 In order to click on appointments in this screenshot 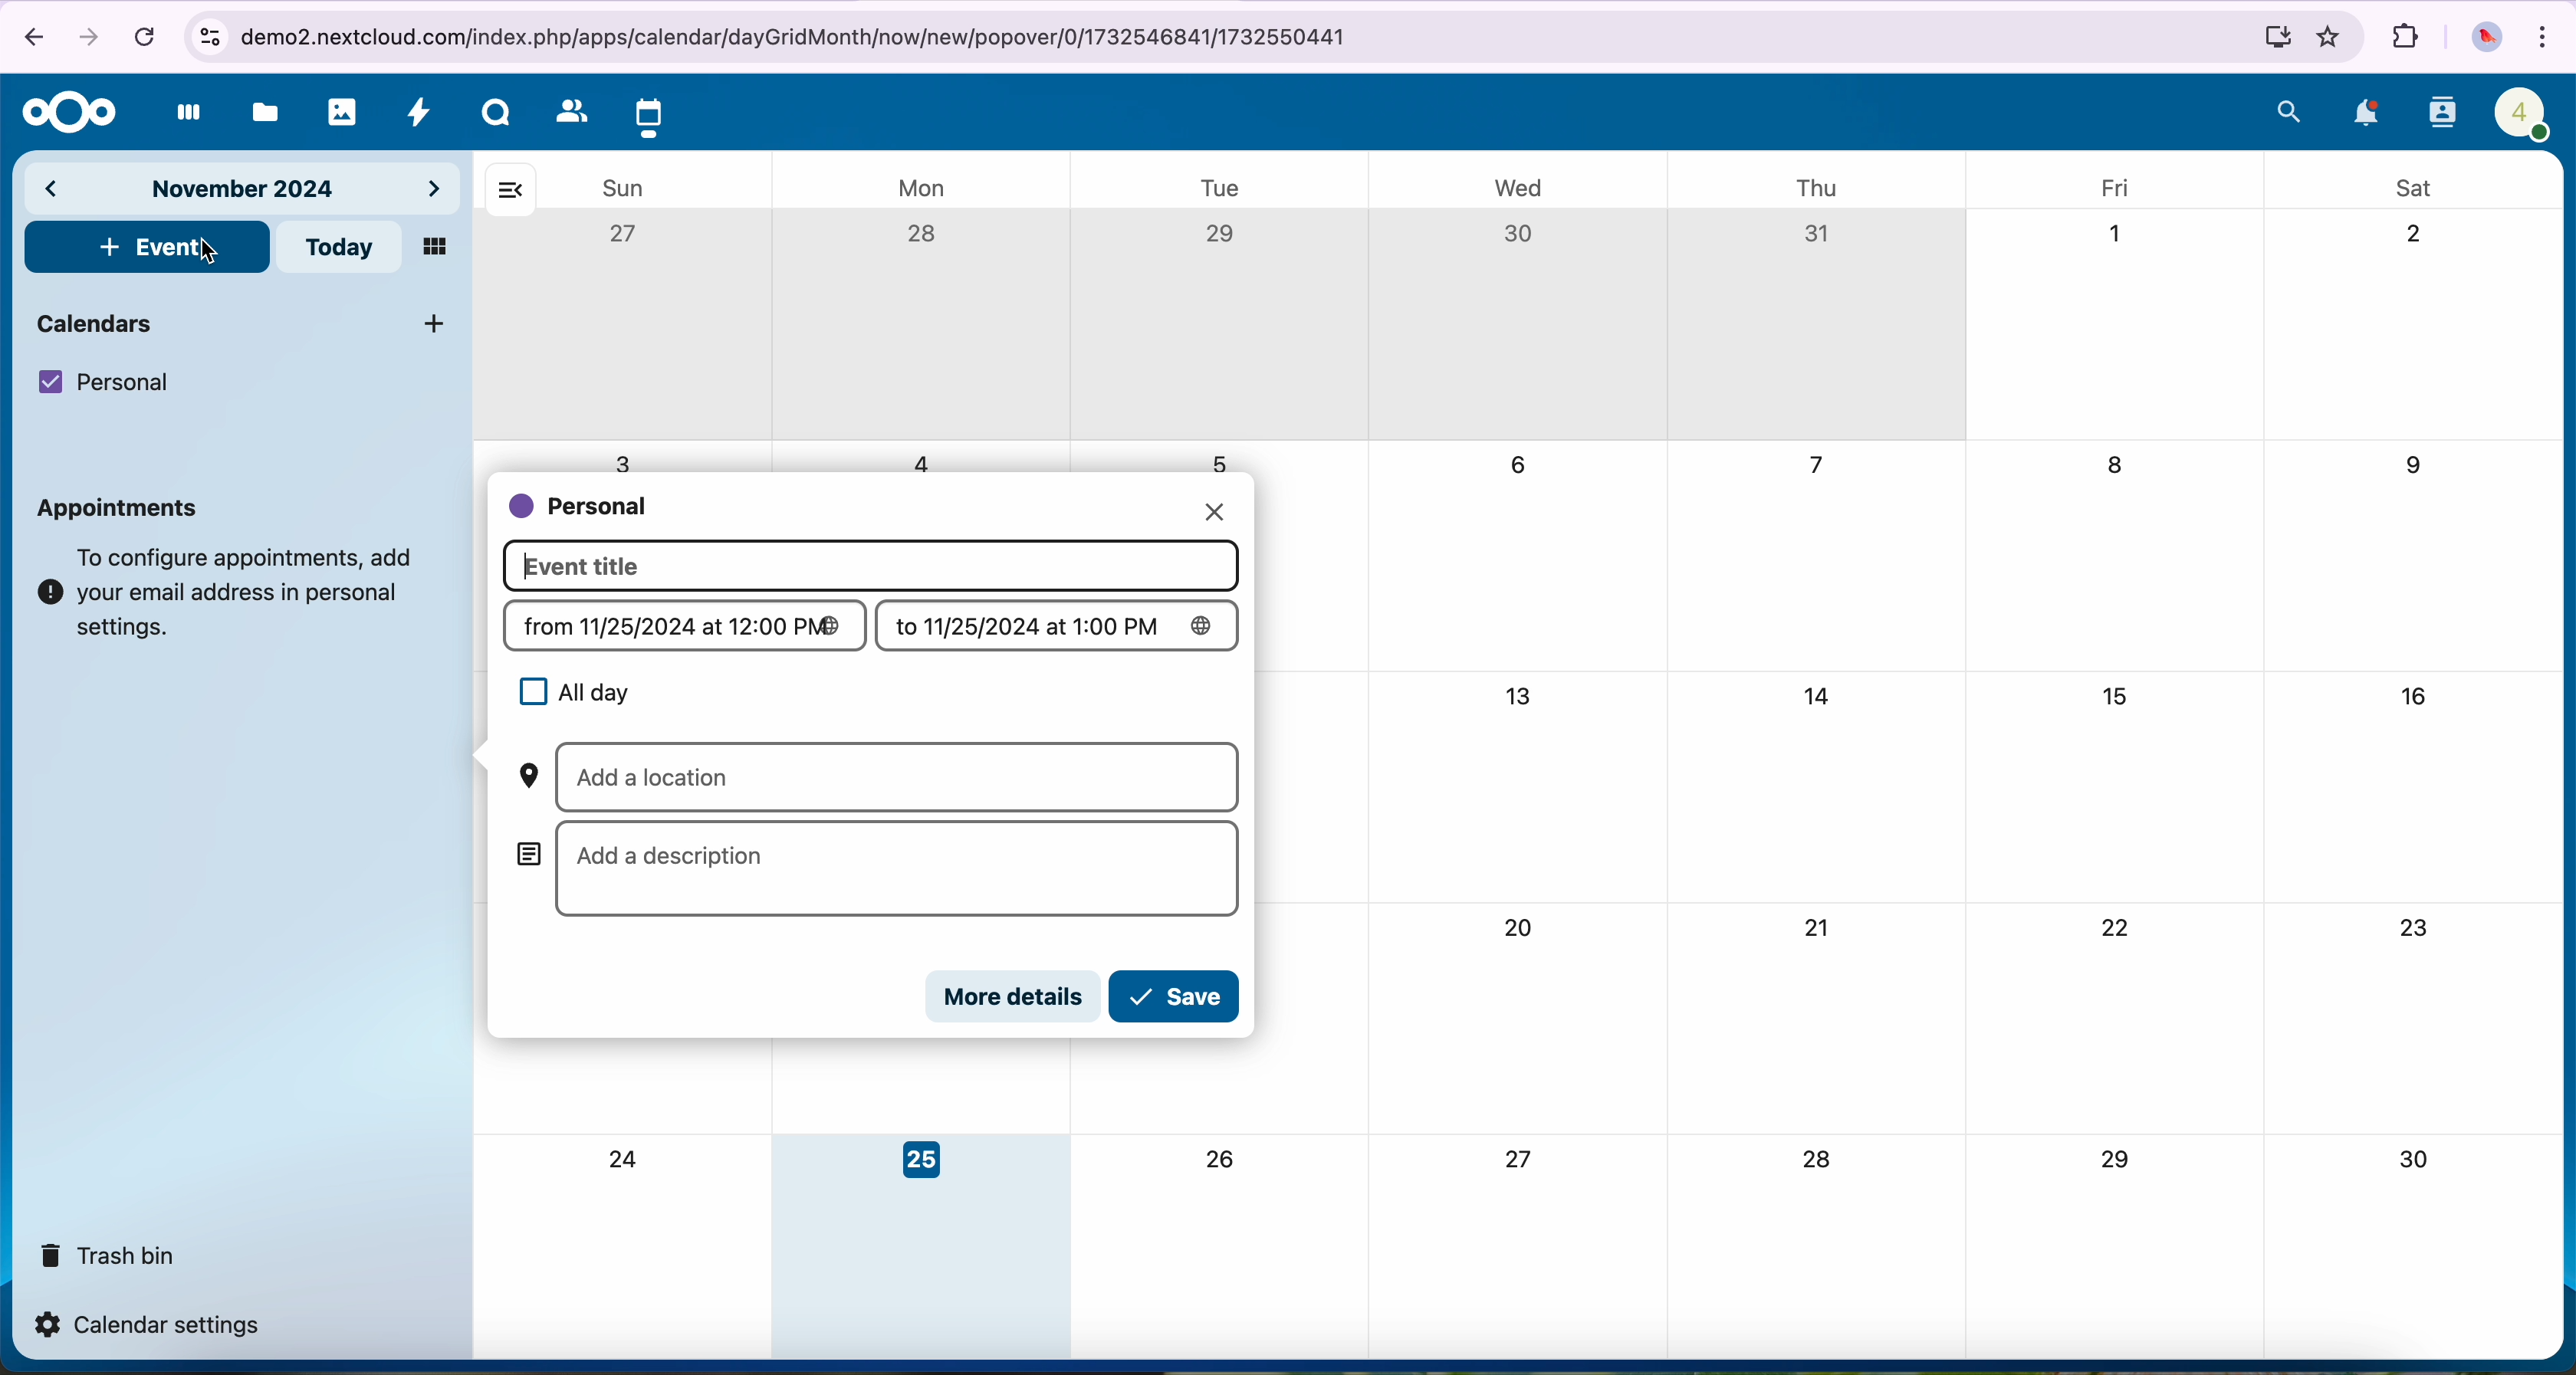, I will do `click(125, 508)`.